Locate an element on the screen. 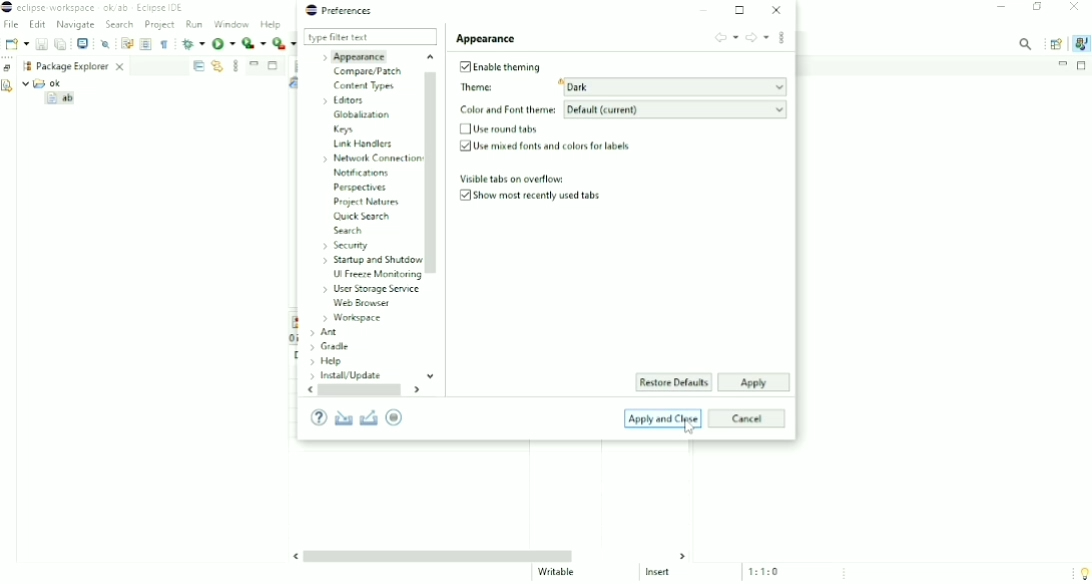  Tip is located at coordinates (1080, 572).